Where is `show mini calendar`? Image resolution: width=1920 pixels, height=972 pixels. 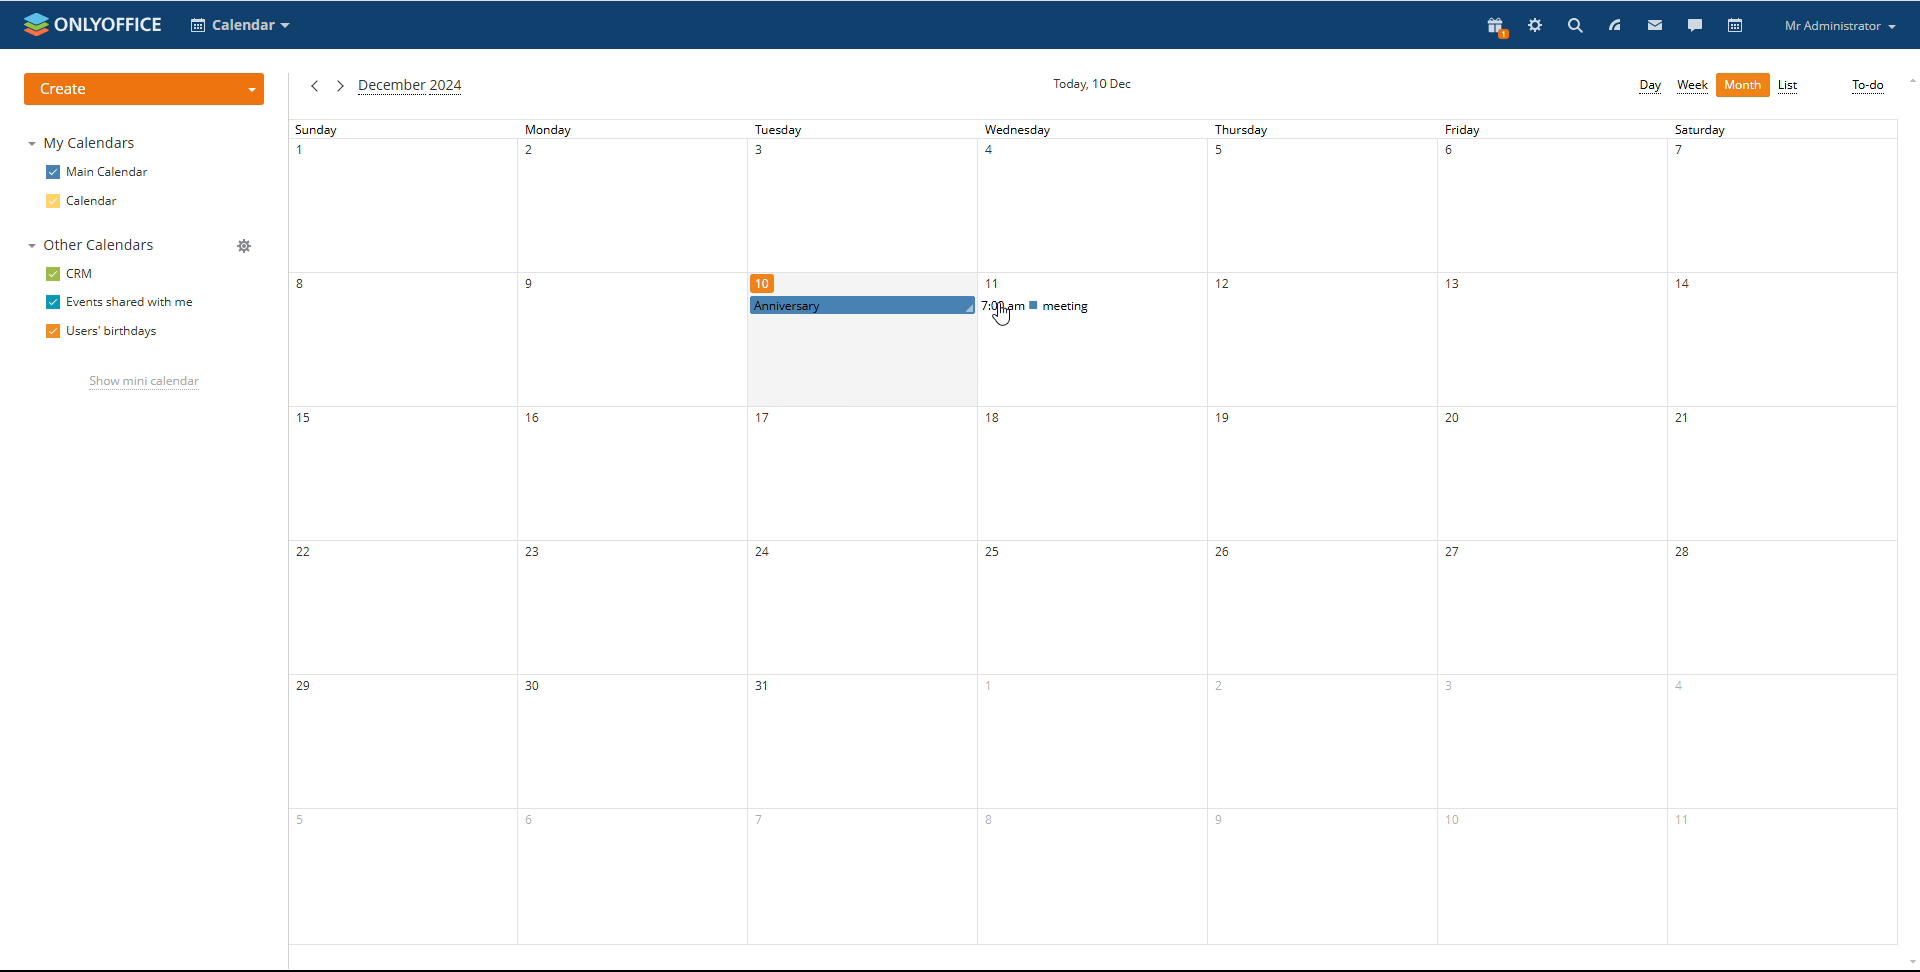
show mini calendar is located at coordinates (144, 384).